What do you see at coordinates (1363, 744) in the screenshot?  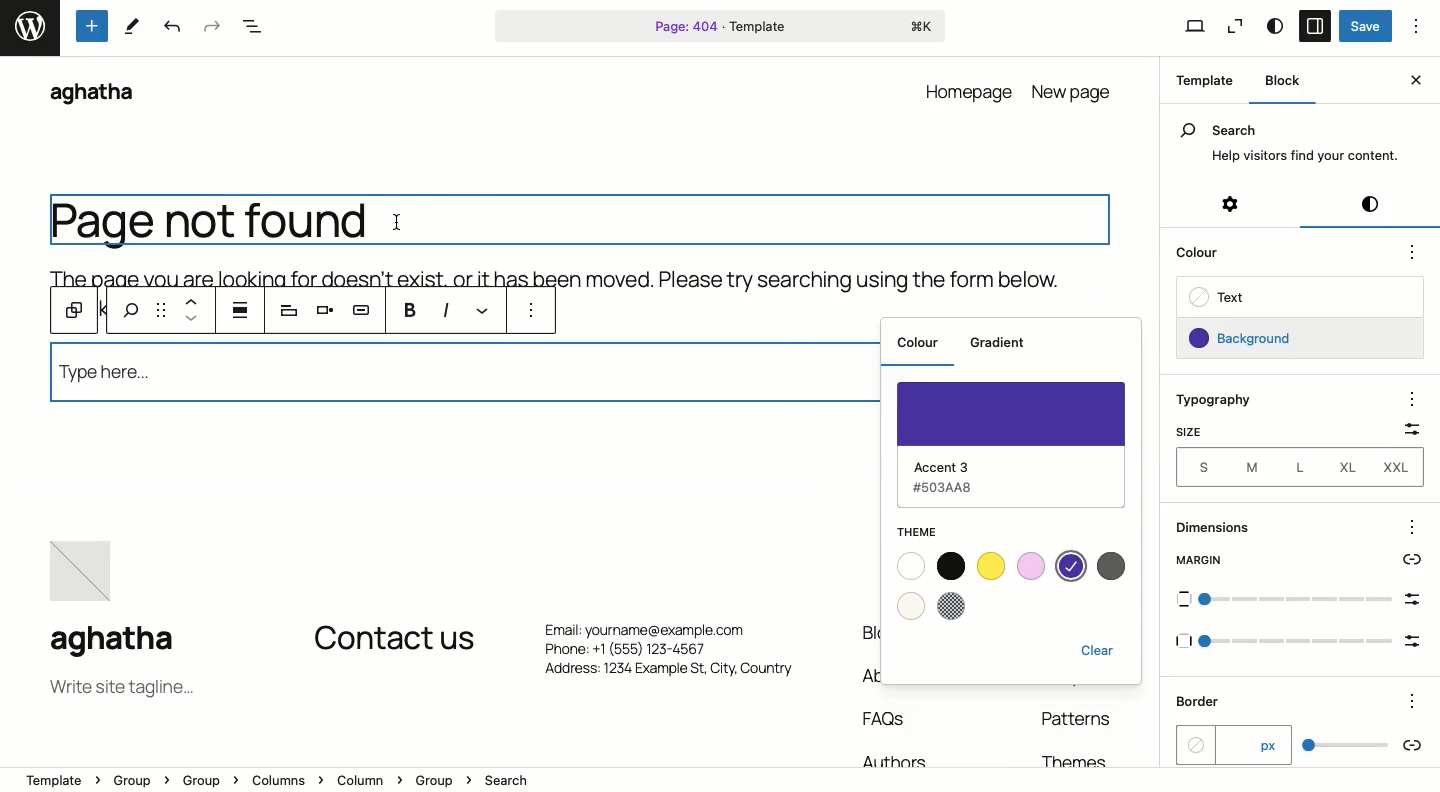 I see `scale` at bounding box center [1363, 744].